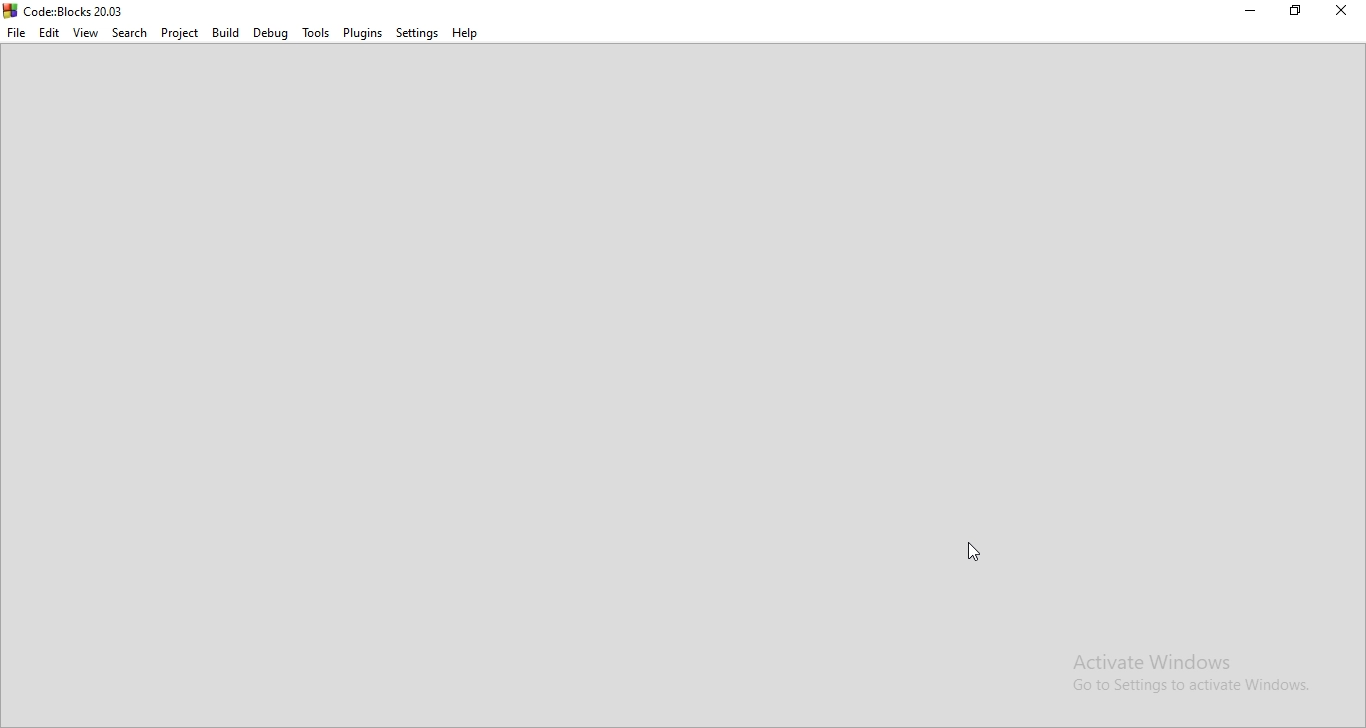 The width and height of the screenshot is (1366, 728). I want to click on cursor, so click(972, 551).